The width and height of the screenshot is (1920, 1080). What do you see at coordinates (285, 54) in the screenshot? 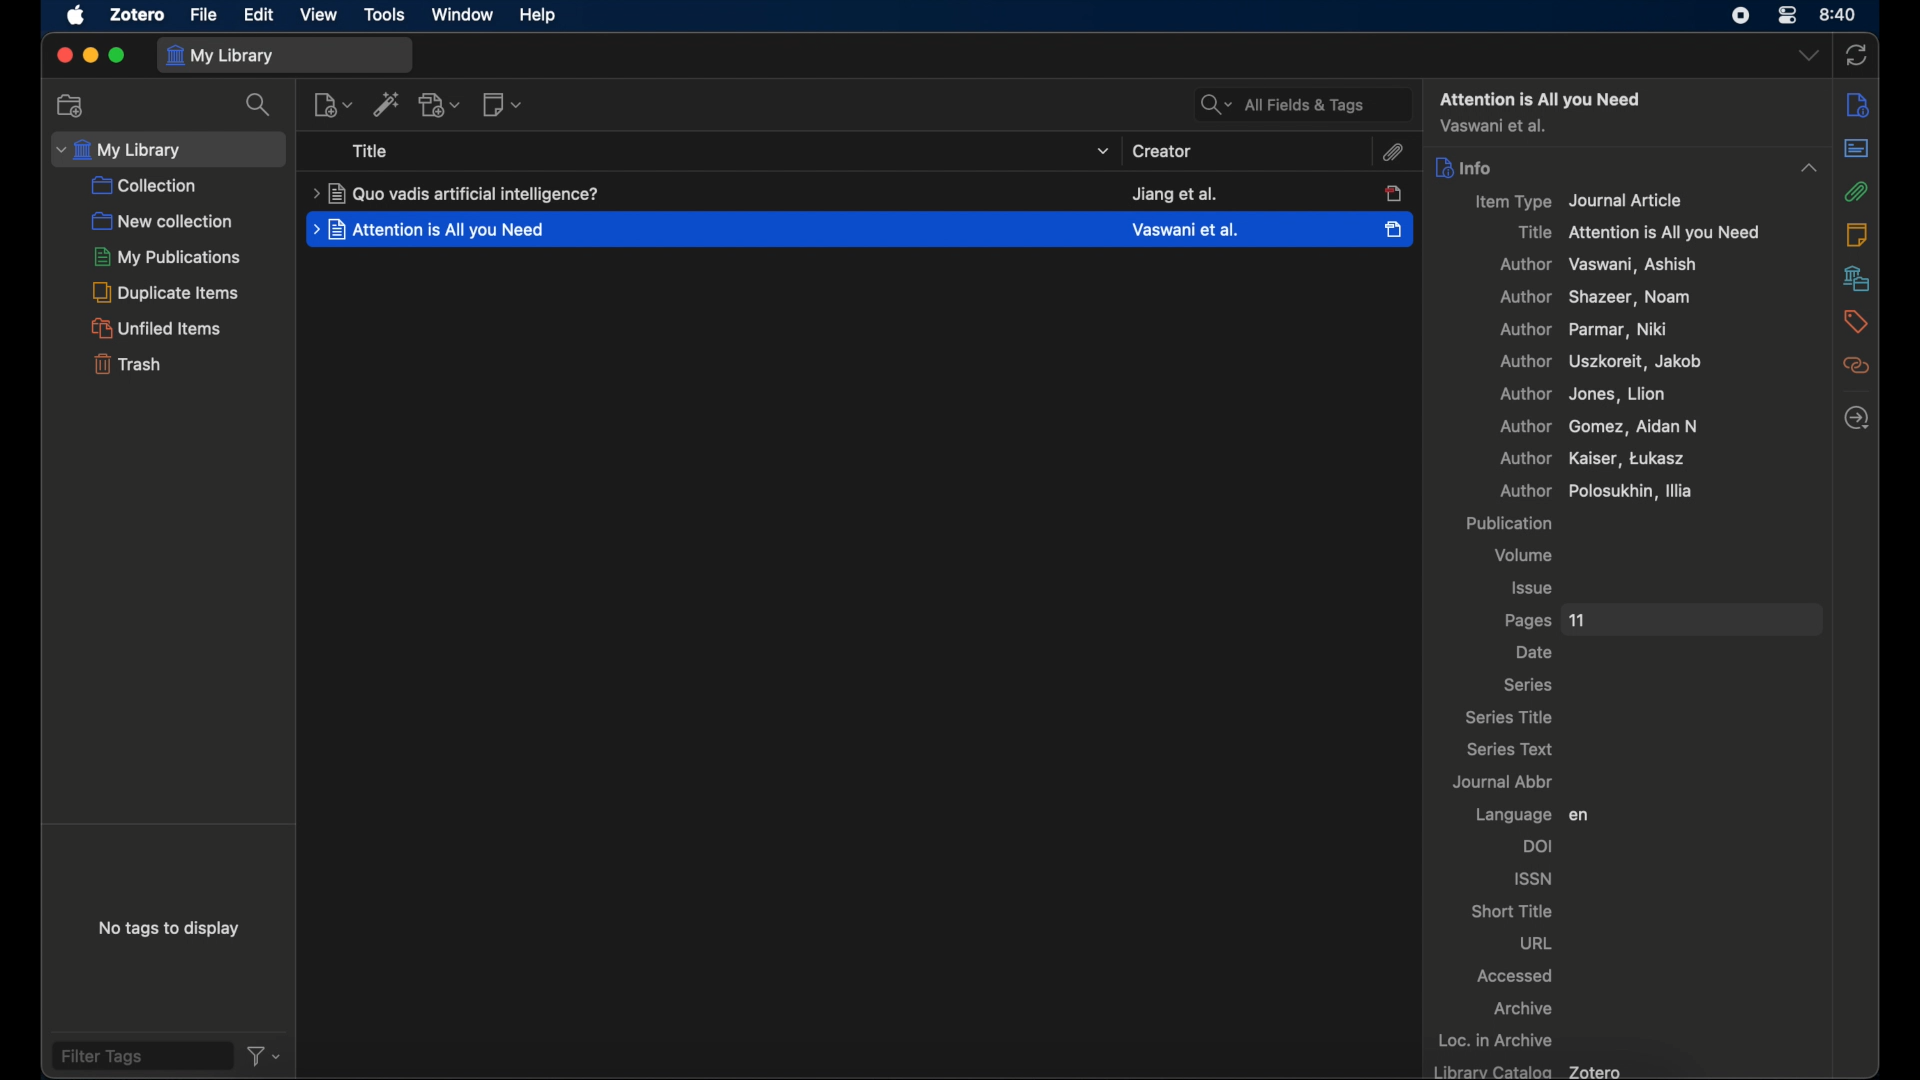
I see `my library` at bounding box center [285, 54].